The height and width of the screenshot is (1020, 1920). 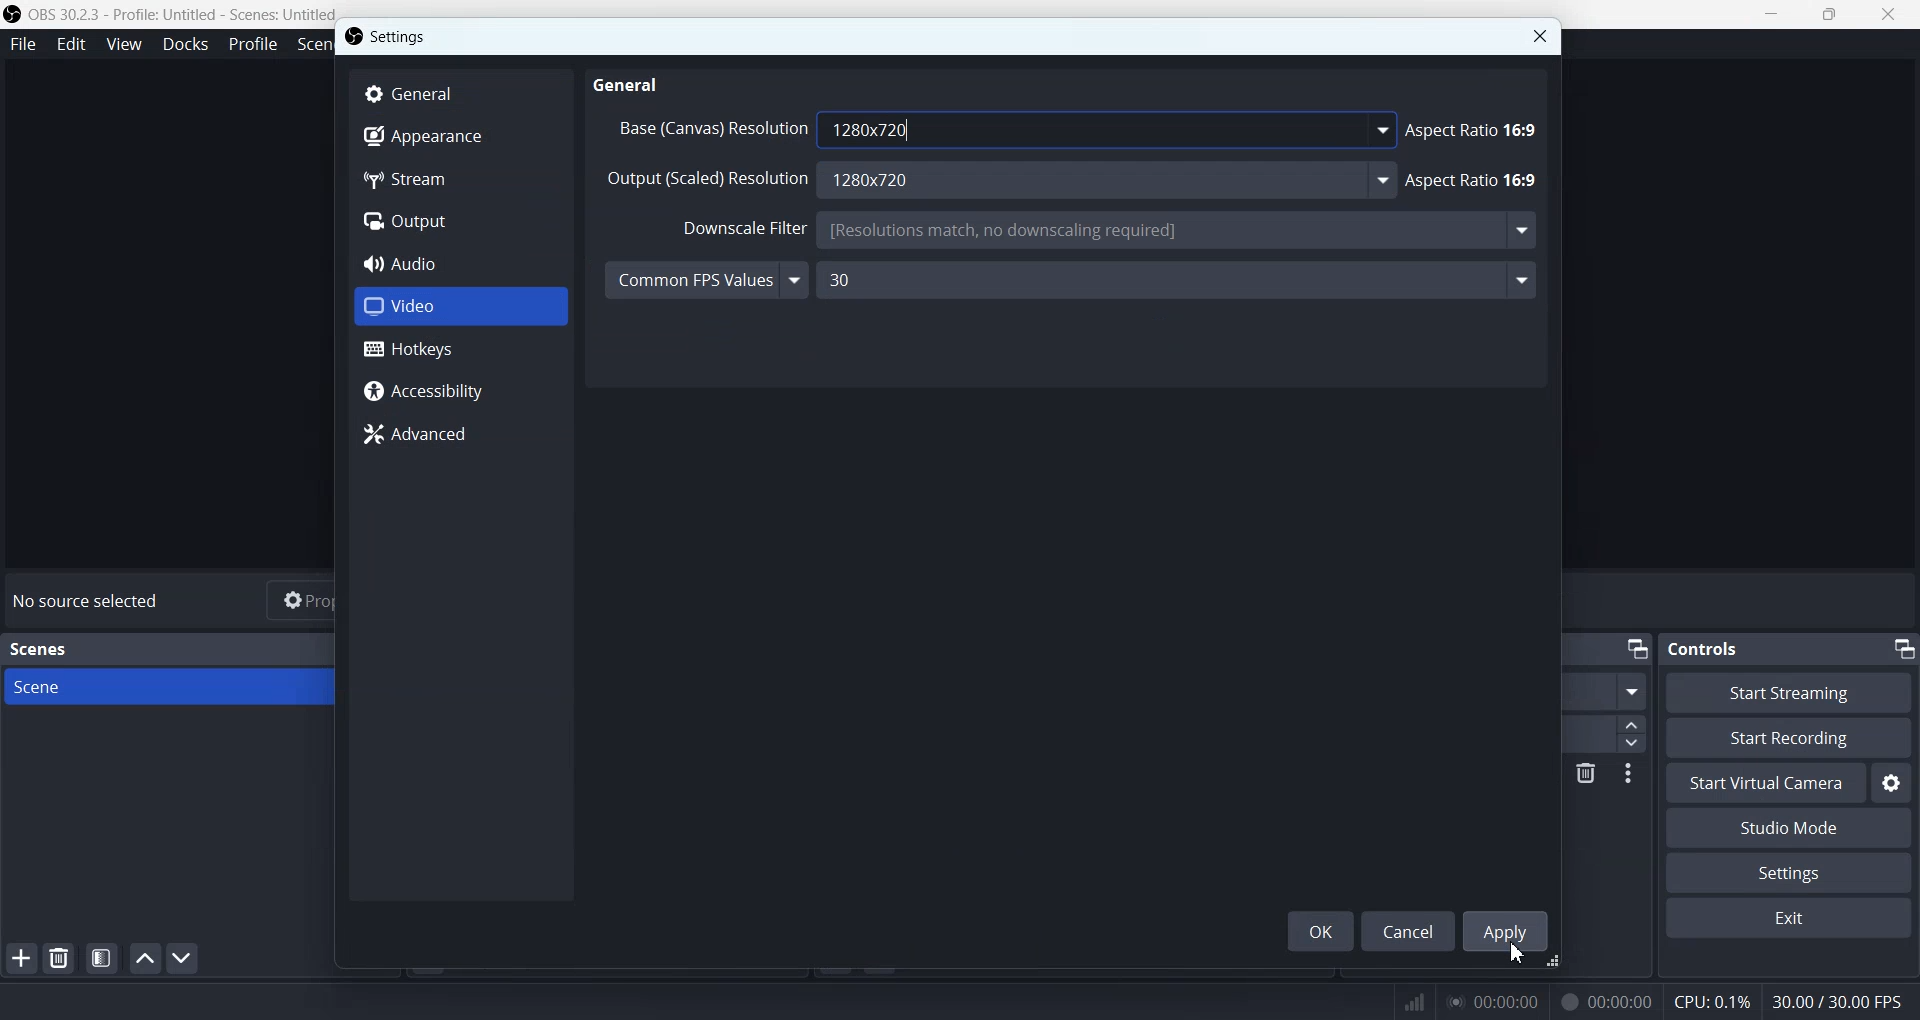 What do you see at coordinates (1494, 1000) in the screenshot?
I see `00:00:00` at bounding box center [1494, 1000].